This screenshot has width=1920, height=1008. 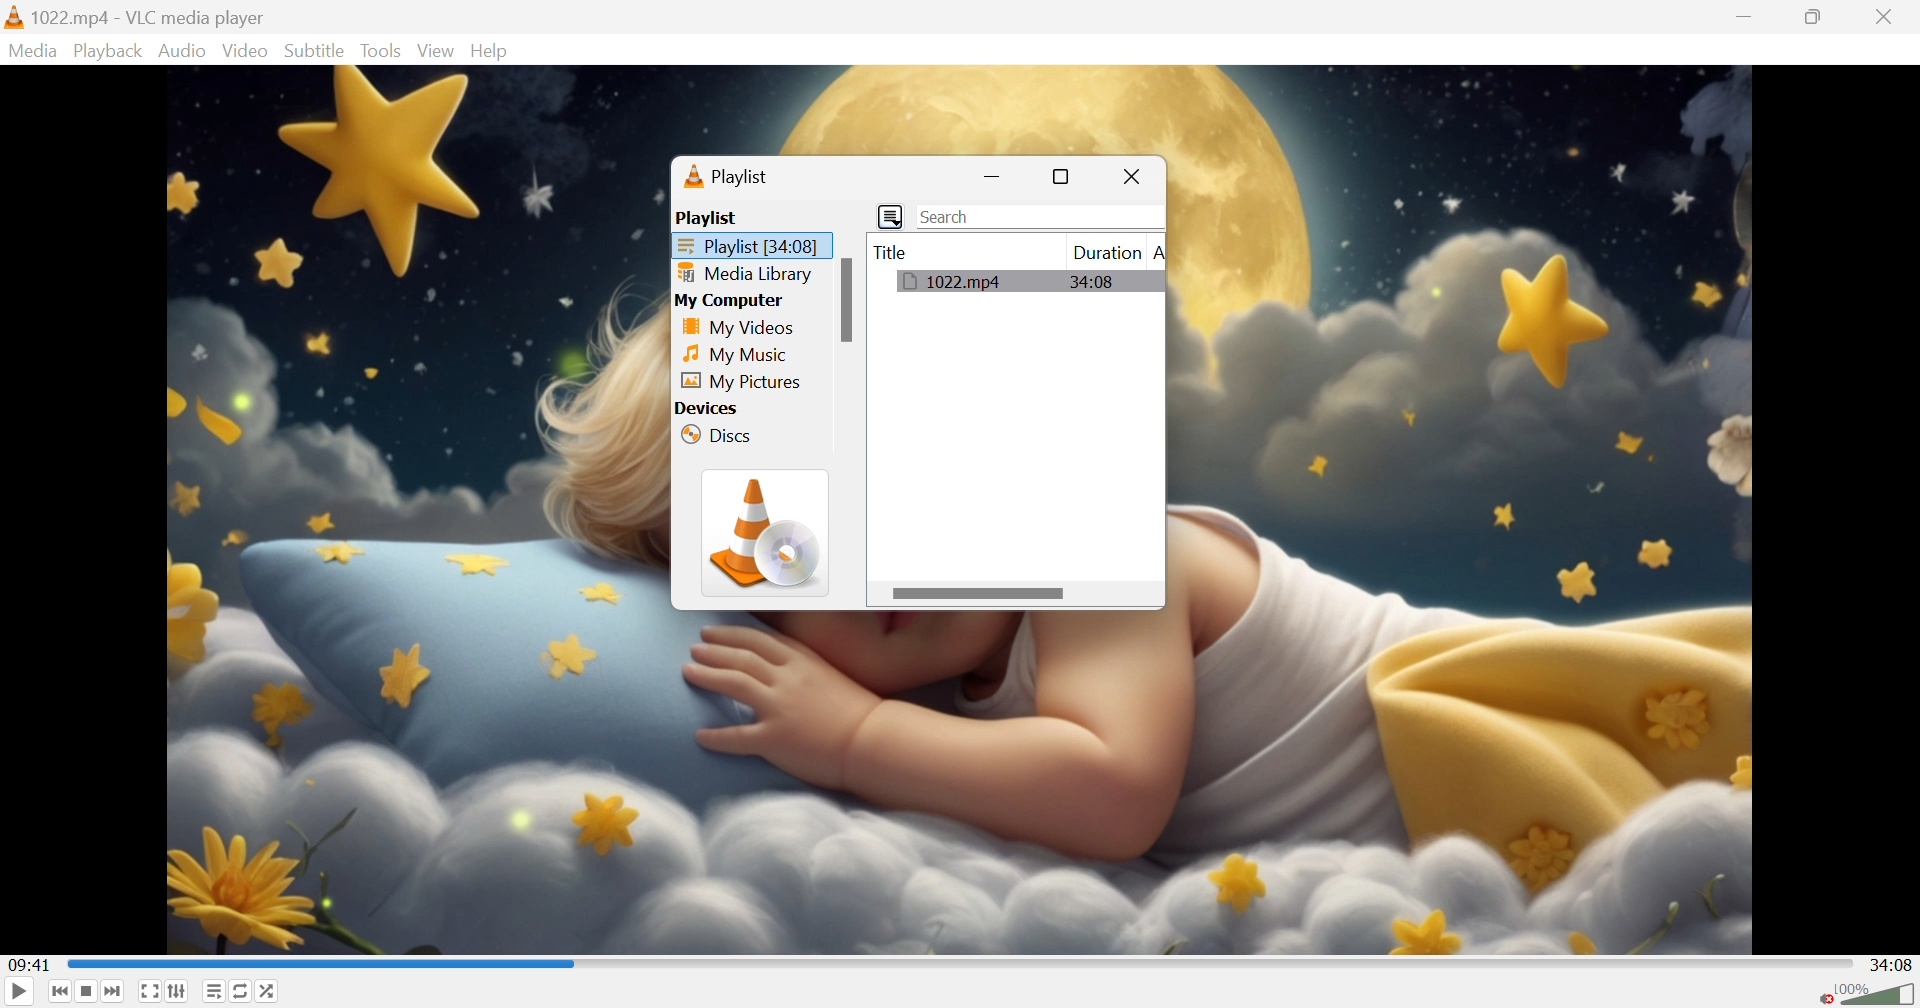 I want to click on My Videos, so click(x=738, y=328).